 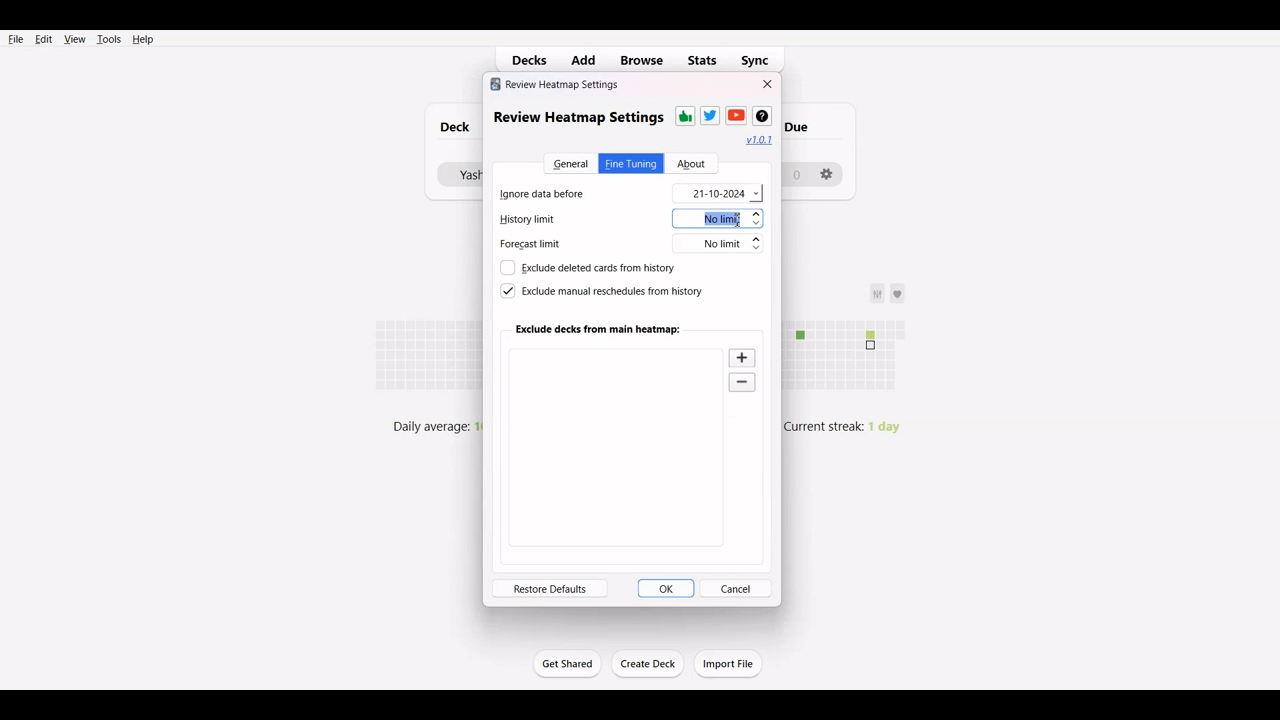 What do you see at coordinates (577, 117) in the screenshot?
I see `review heatmap settings` at bounding box center [577, 117].